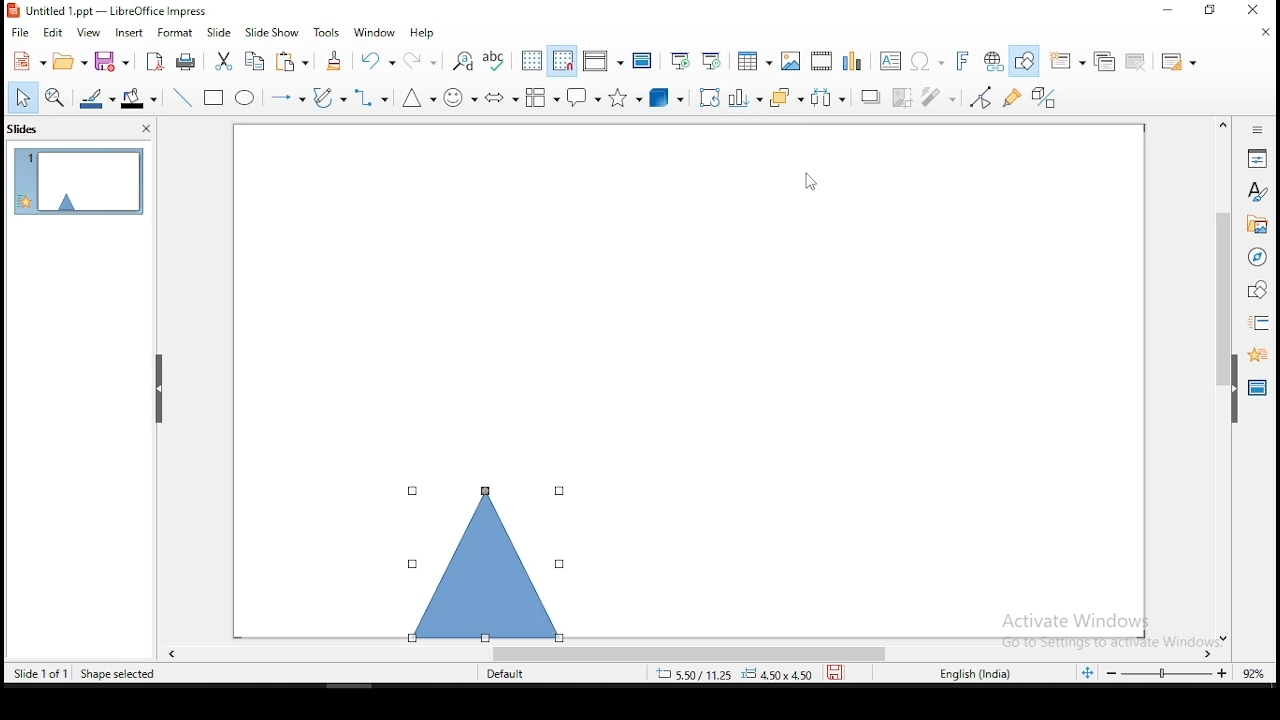 The width and height of the screenshot is (1280, 720). I want to click on slide, so click(220, 30).